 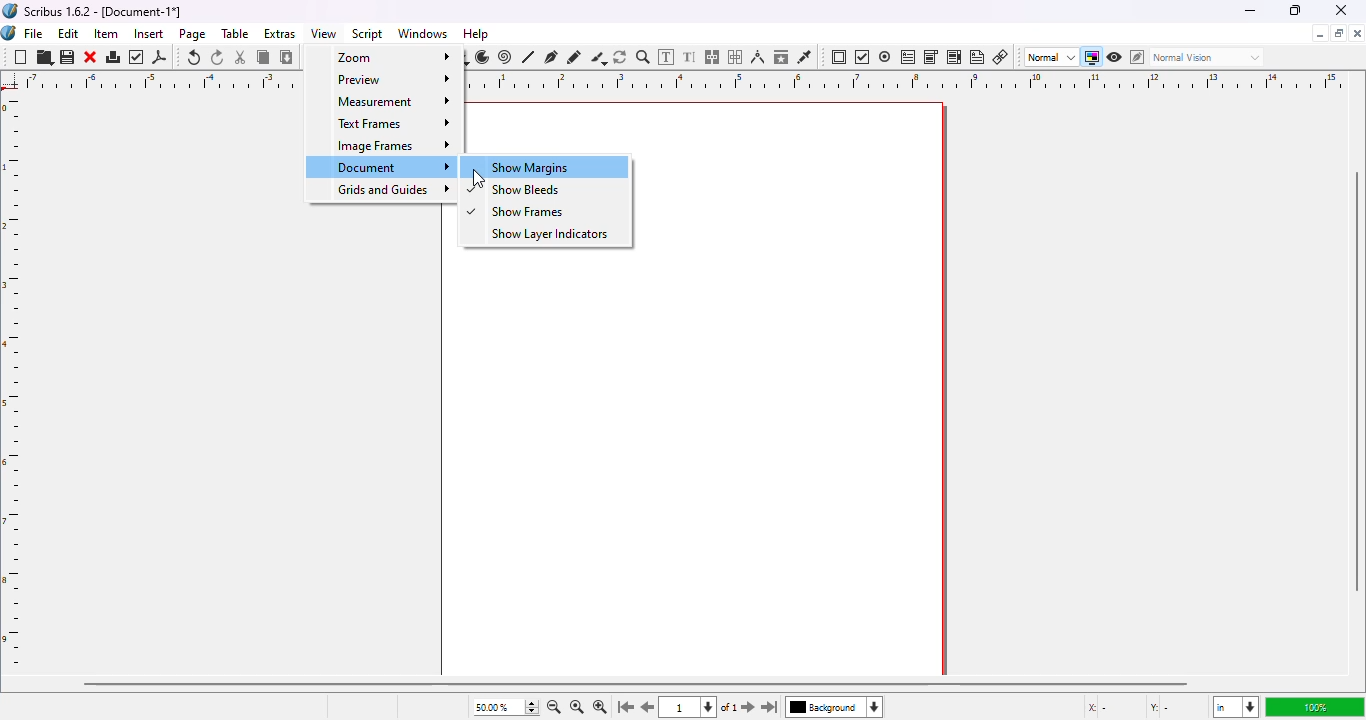 What do you see at coordinates (1339, 33) in the screenshot?
I see `maximize` at bounding box center [1339, 33].